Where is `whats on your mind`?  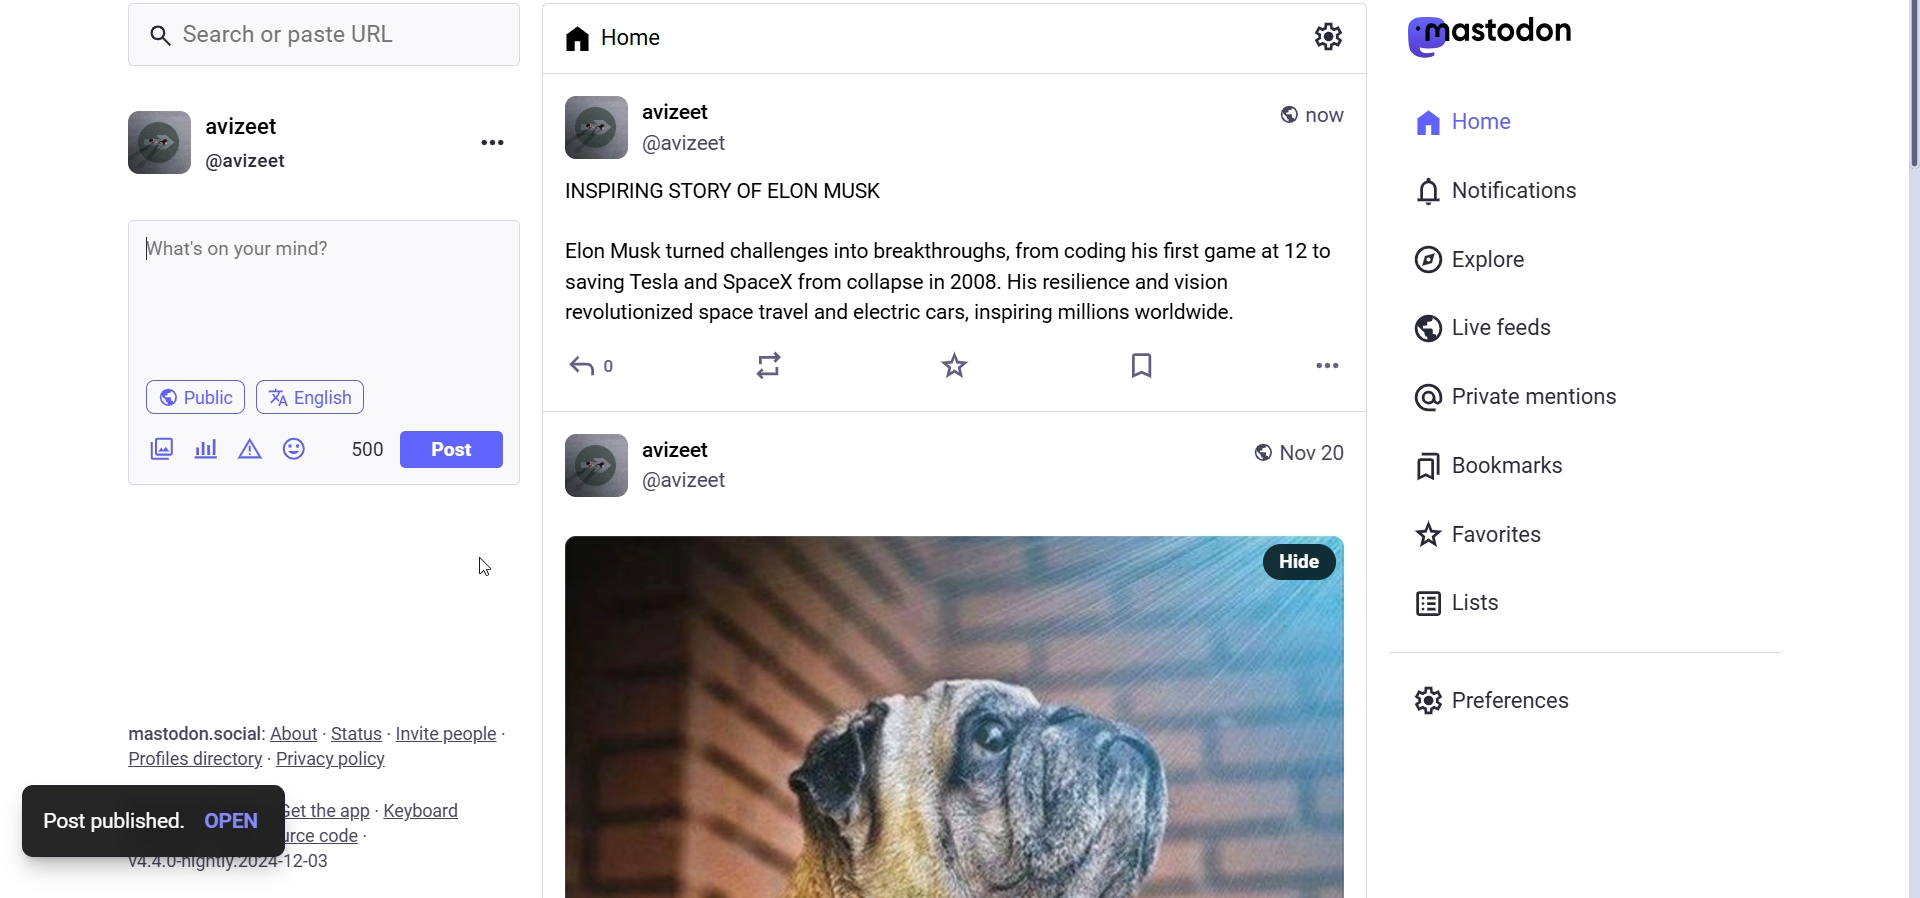 whats on your mind is located at coordinates (322, 298).